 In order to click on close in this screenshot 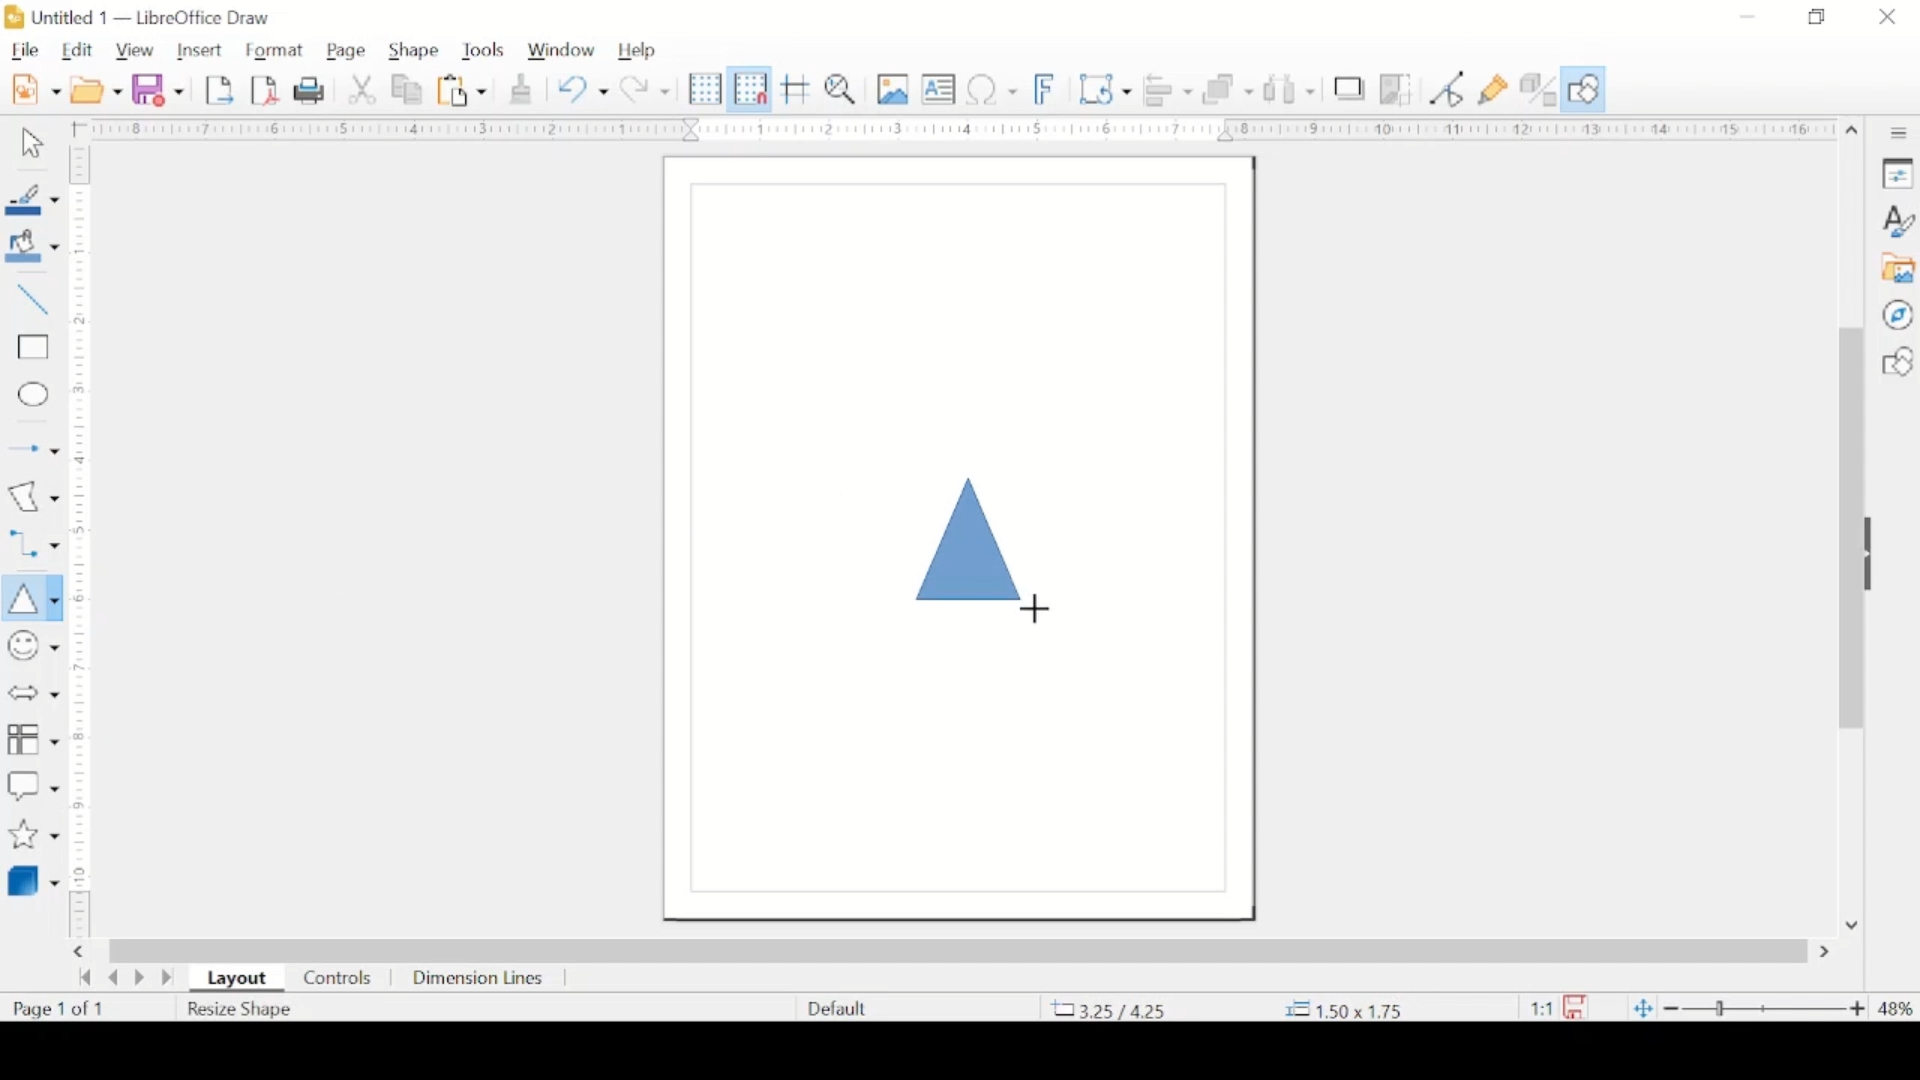, I will do `click(1888, 17)`.